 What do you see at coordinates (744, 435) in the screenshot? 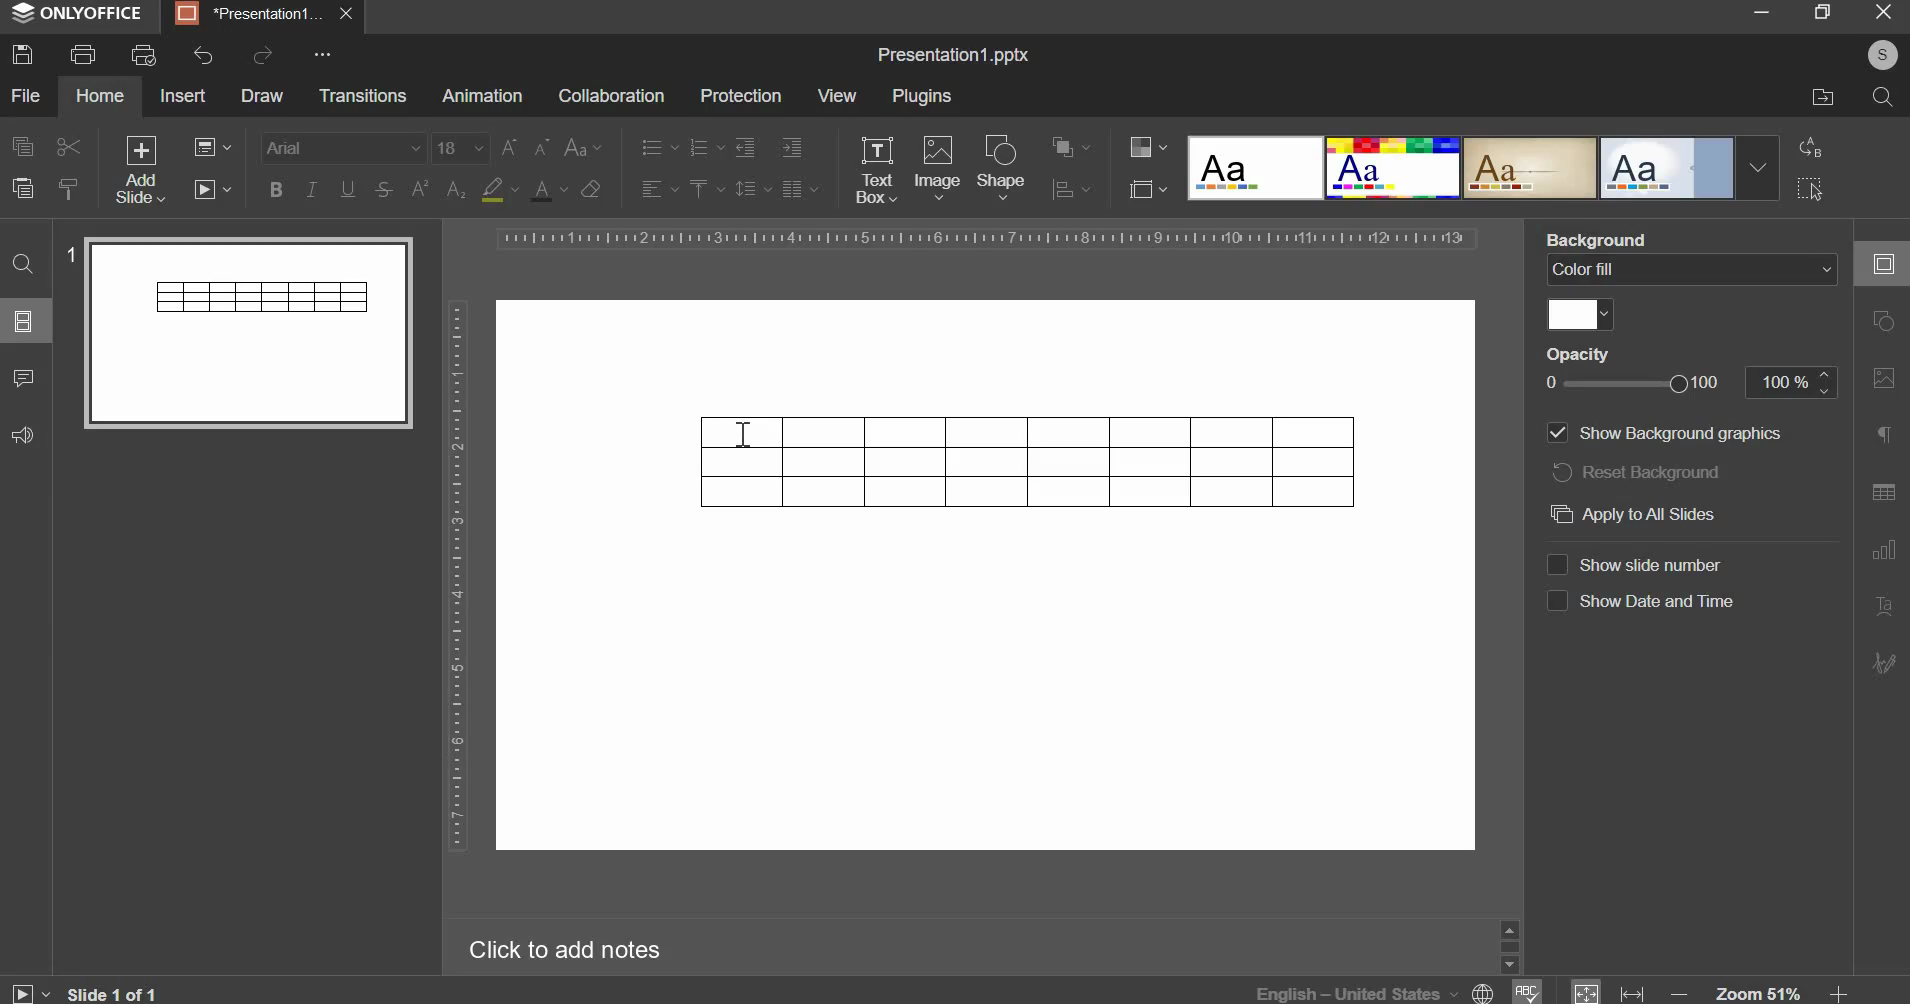
I see `text cursor` at bounding box center [744, 435].